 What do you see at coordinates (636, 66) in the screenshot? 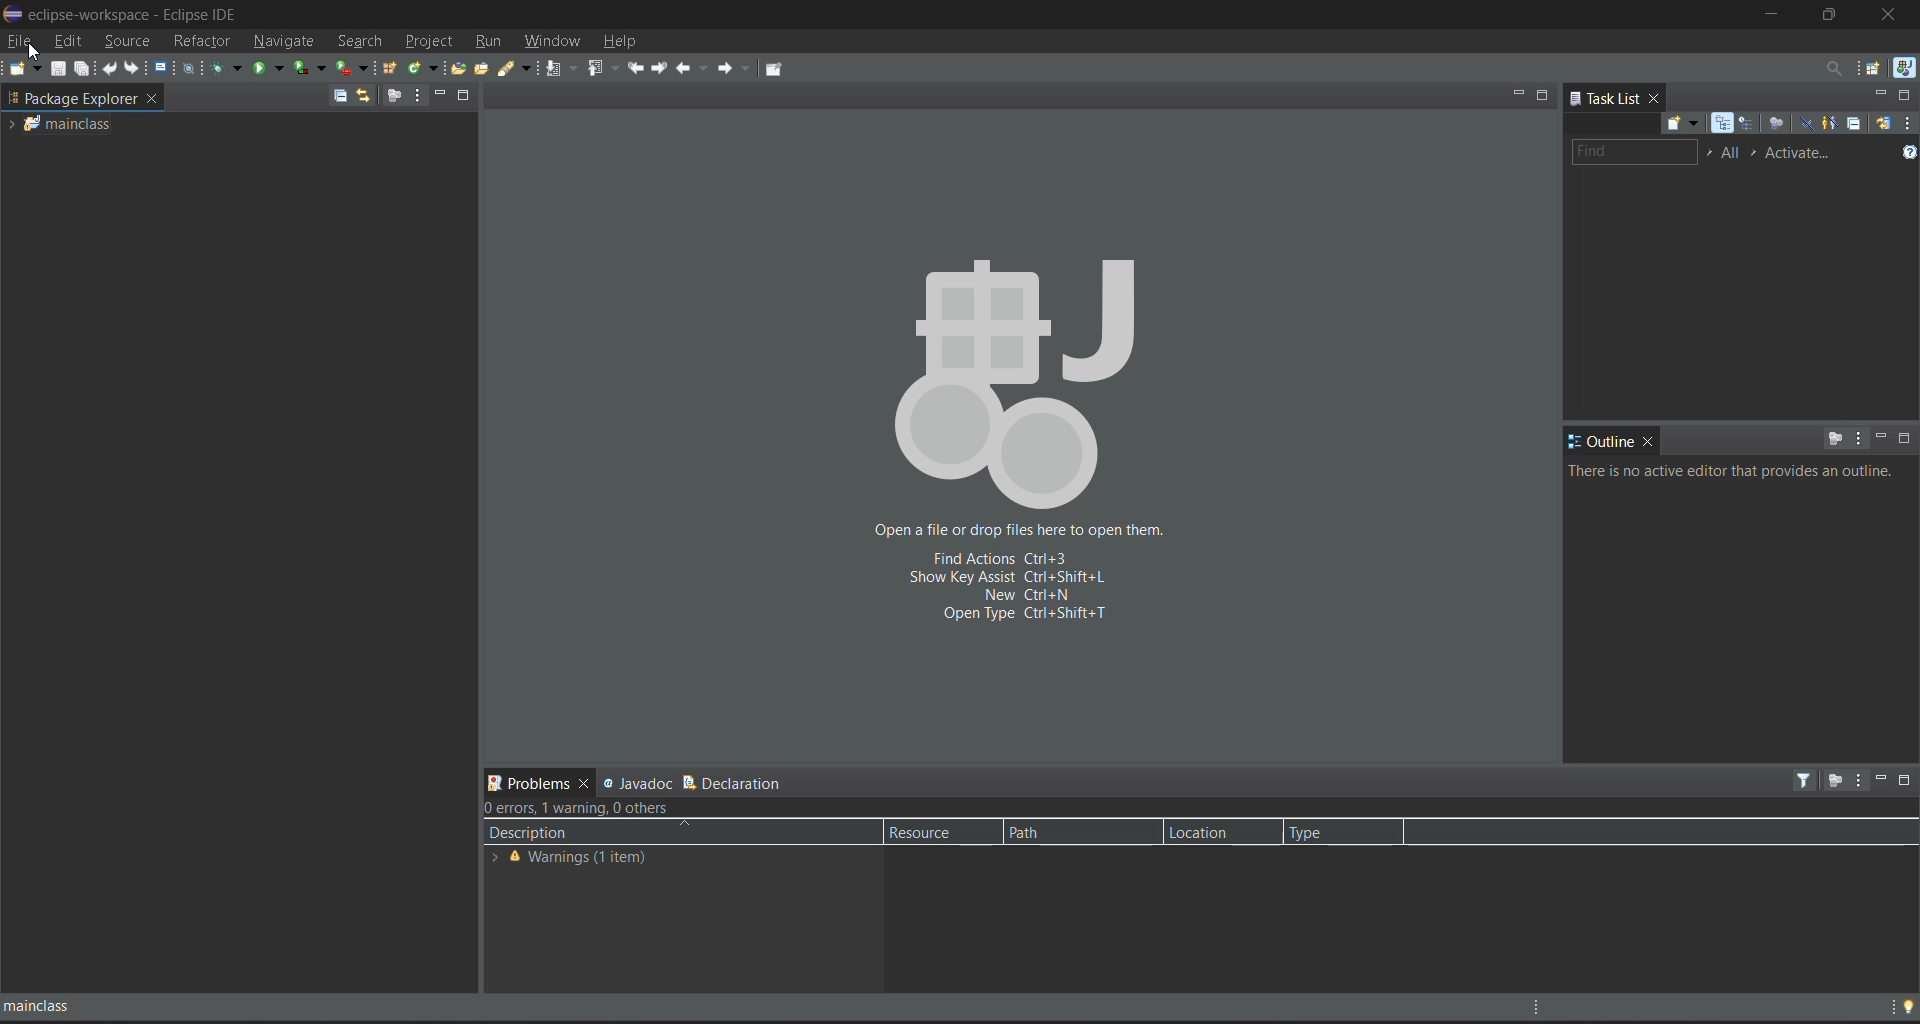
I see `previous edit location` at bounding box center [636, 66].